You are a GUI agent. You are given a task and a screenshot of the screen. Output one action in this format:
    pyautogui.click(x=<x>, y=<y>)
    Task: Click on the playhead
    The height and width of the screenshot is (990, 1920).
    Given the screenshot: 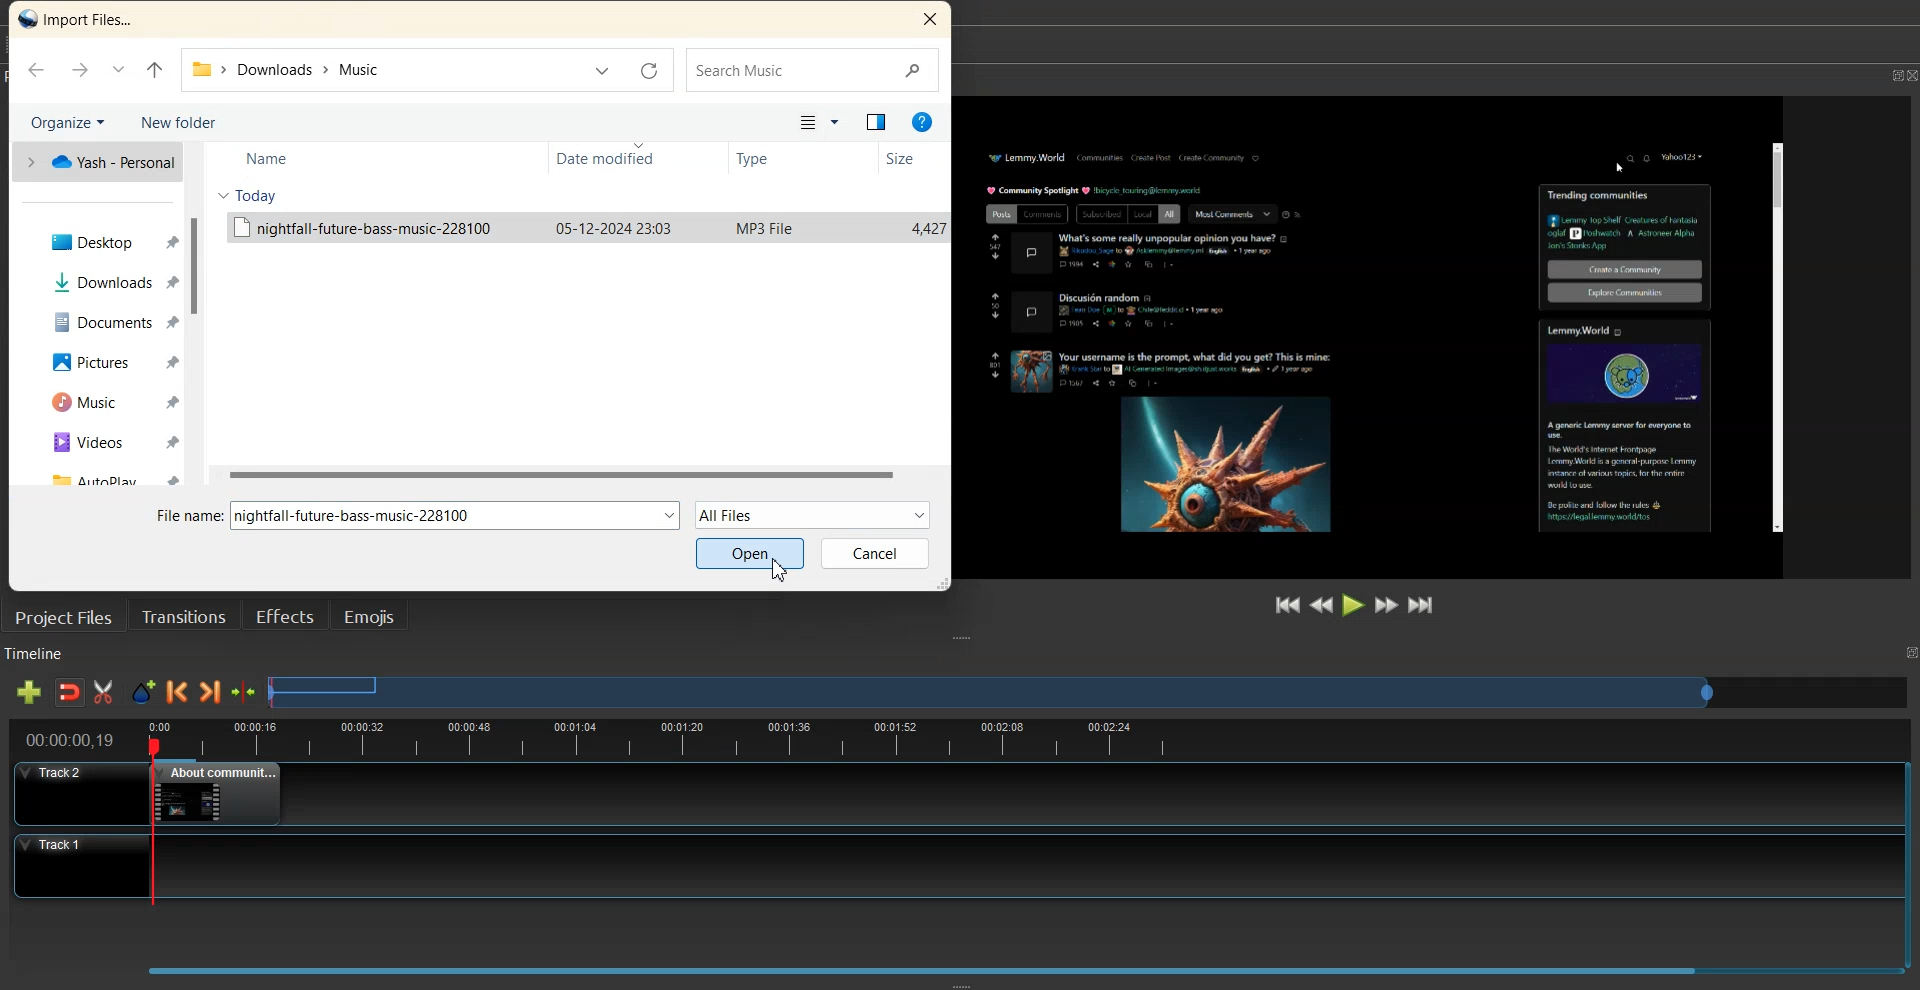 What is the action you would take?
    pyautogui.click(x=151, y=817)
    